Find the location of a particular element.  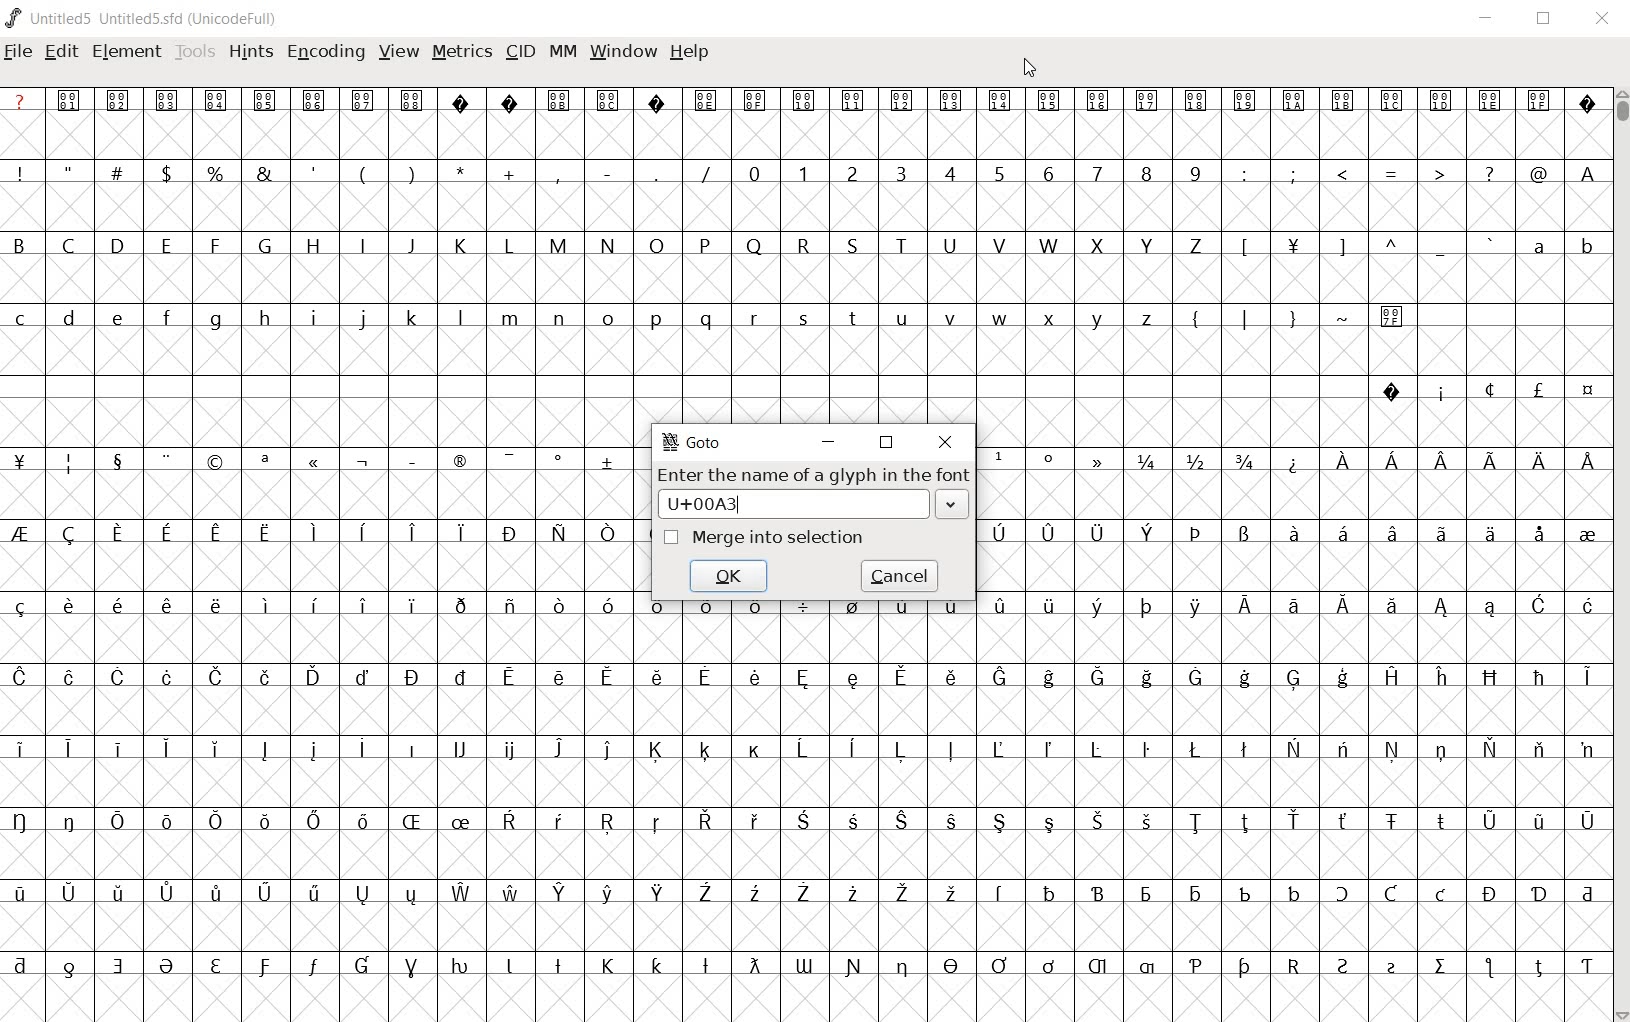

Symbol is located at coordinates (1443, 750).